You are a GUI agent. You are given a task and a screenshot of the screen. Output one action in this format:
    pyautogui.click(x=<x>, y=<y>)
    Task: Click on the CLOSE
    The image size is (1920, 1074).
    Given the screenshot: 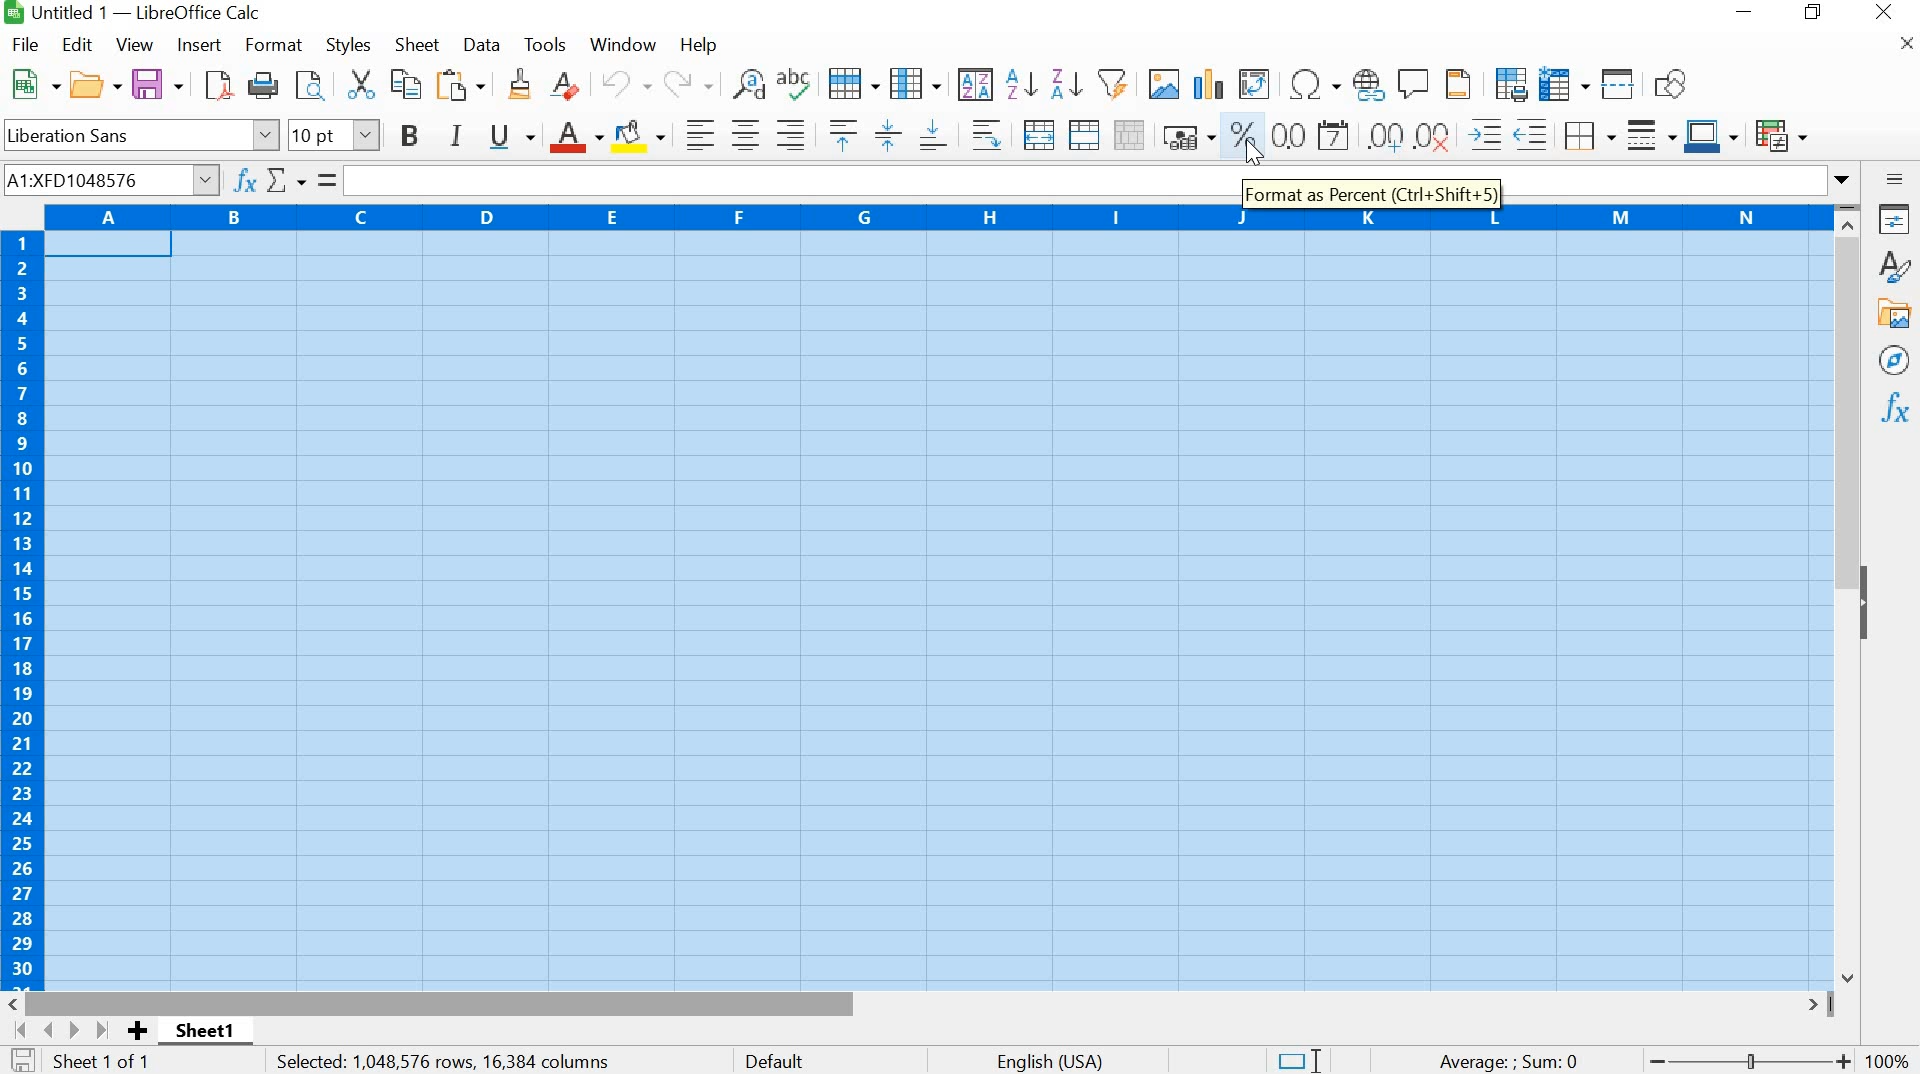 What is the action you would take?
    pyautogui.click(x=1882, y=12)
    